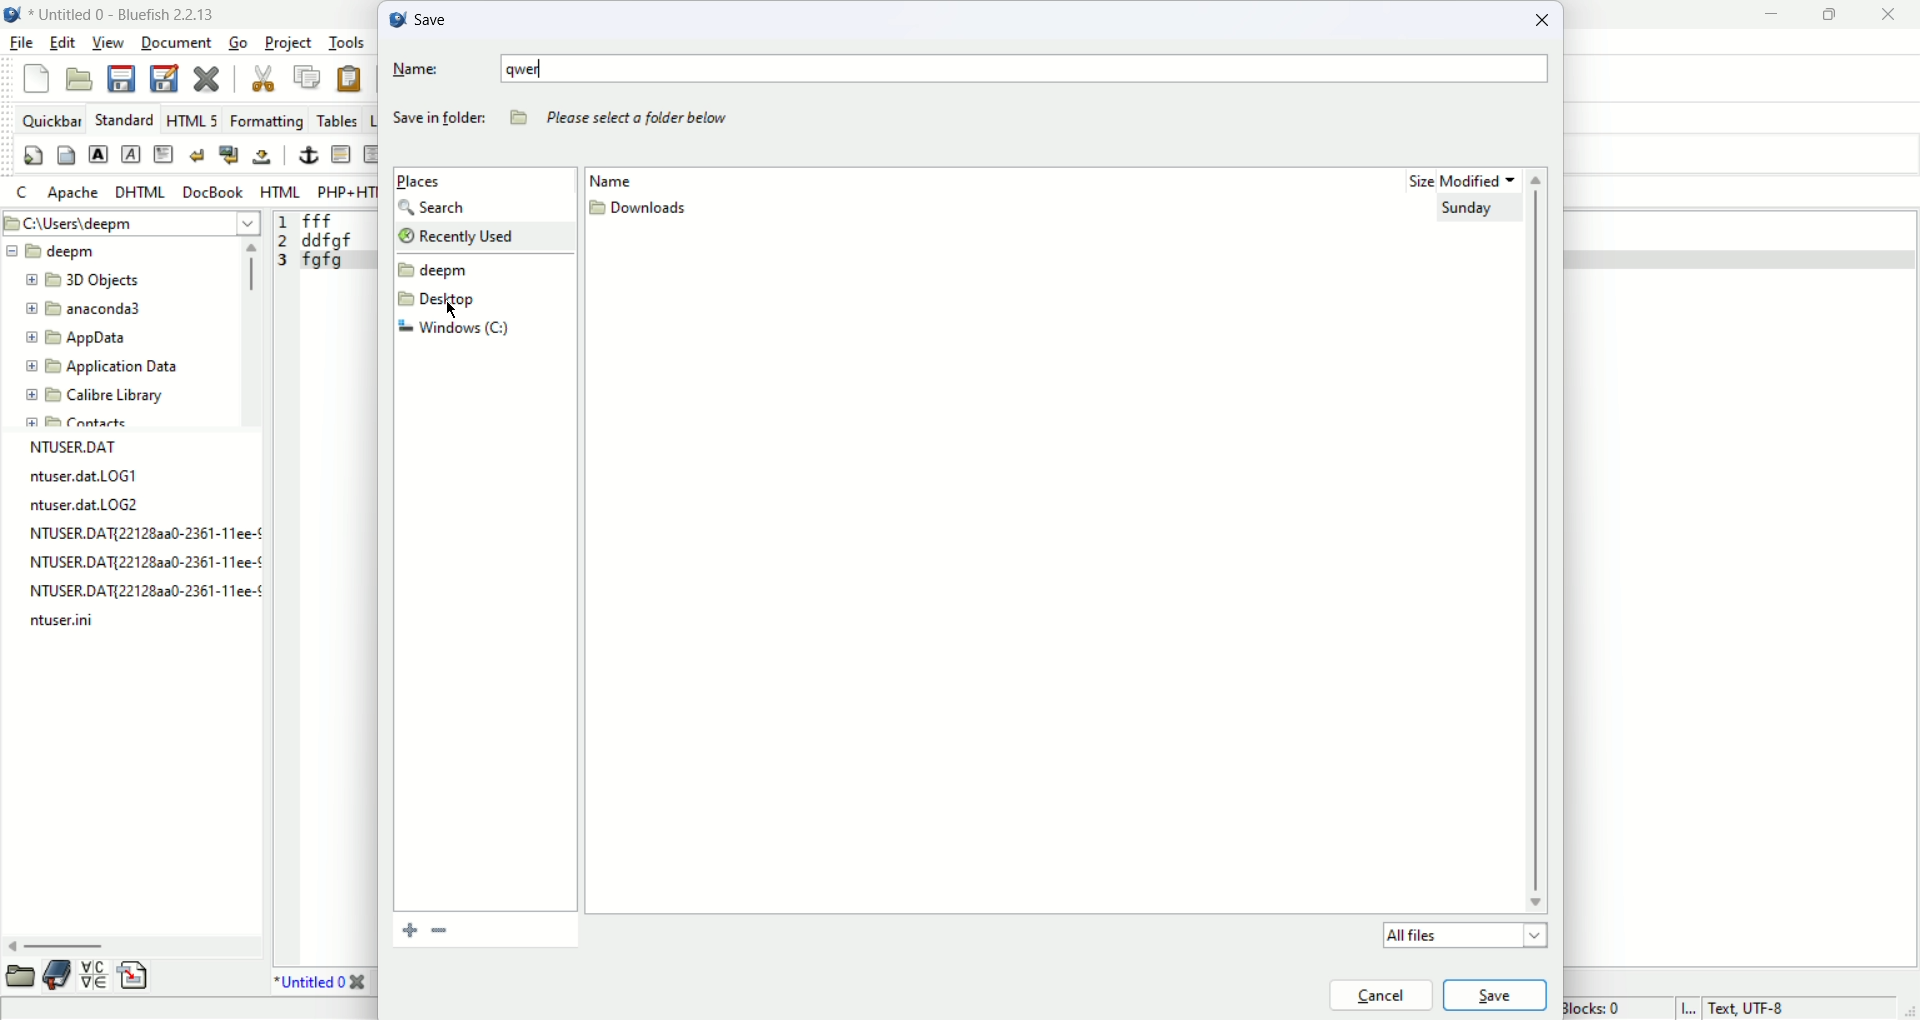 The width and height of the screenshot is (1920, 1020). Describe the element at coordinates (141, 594) in the screenshot. I see `file name` at that location.